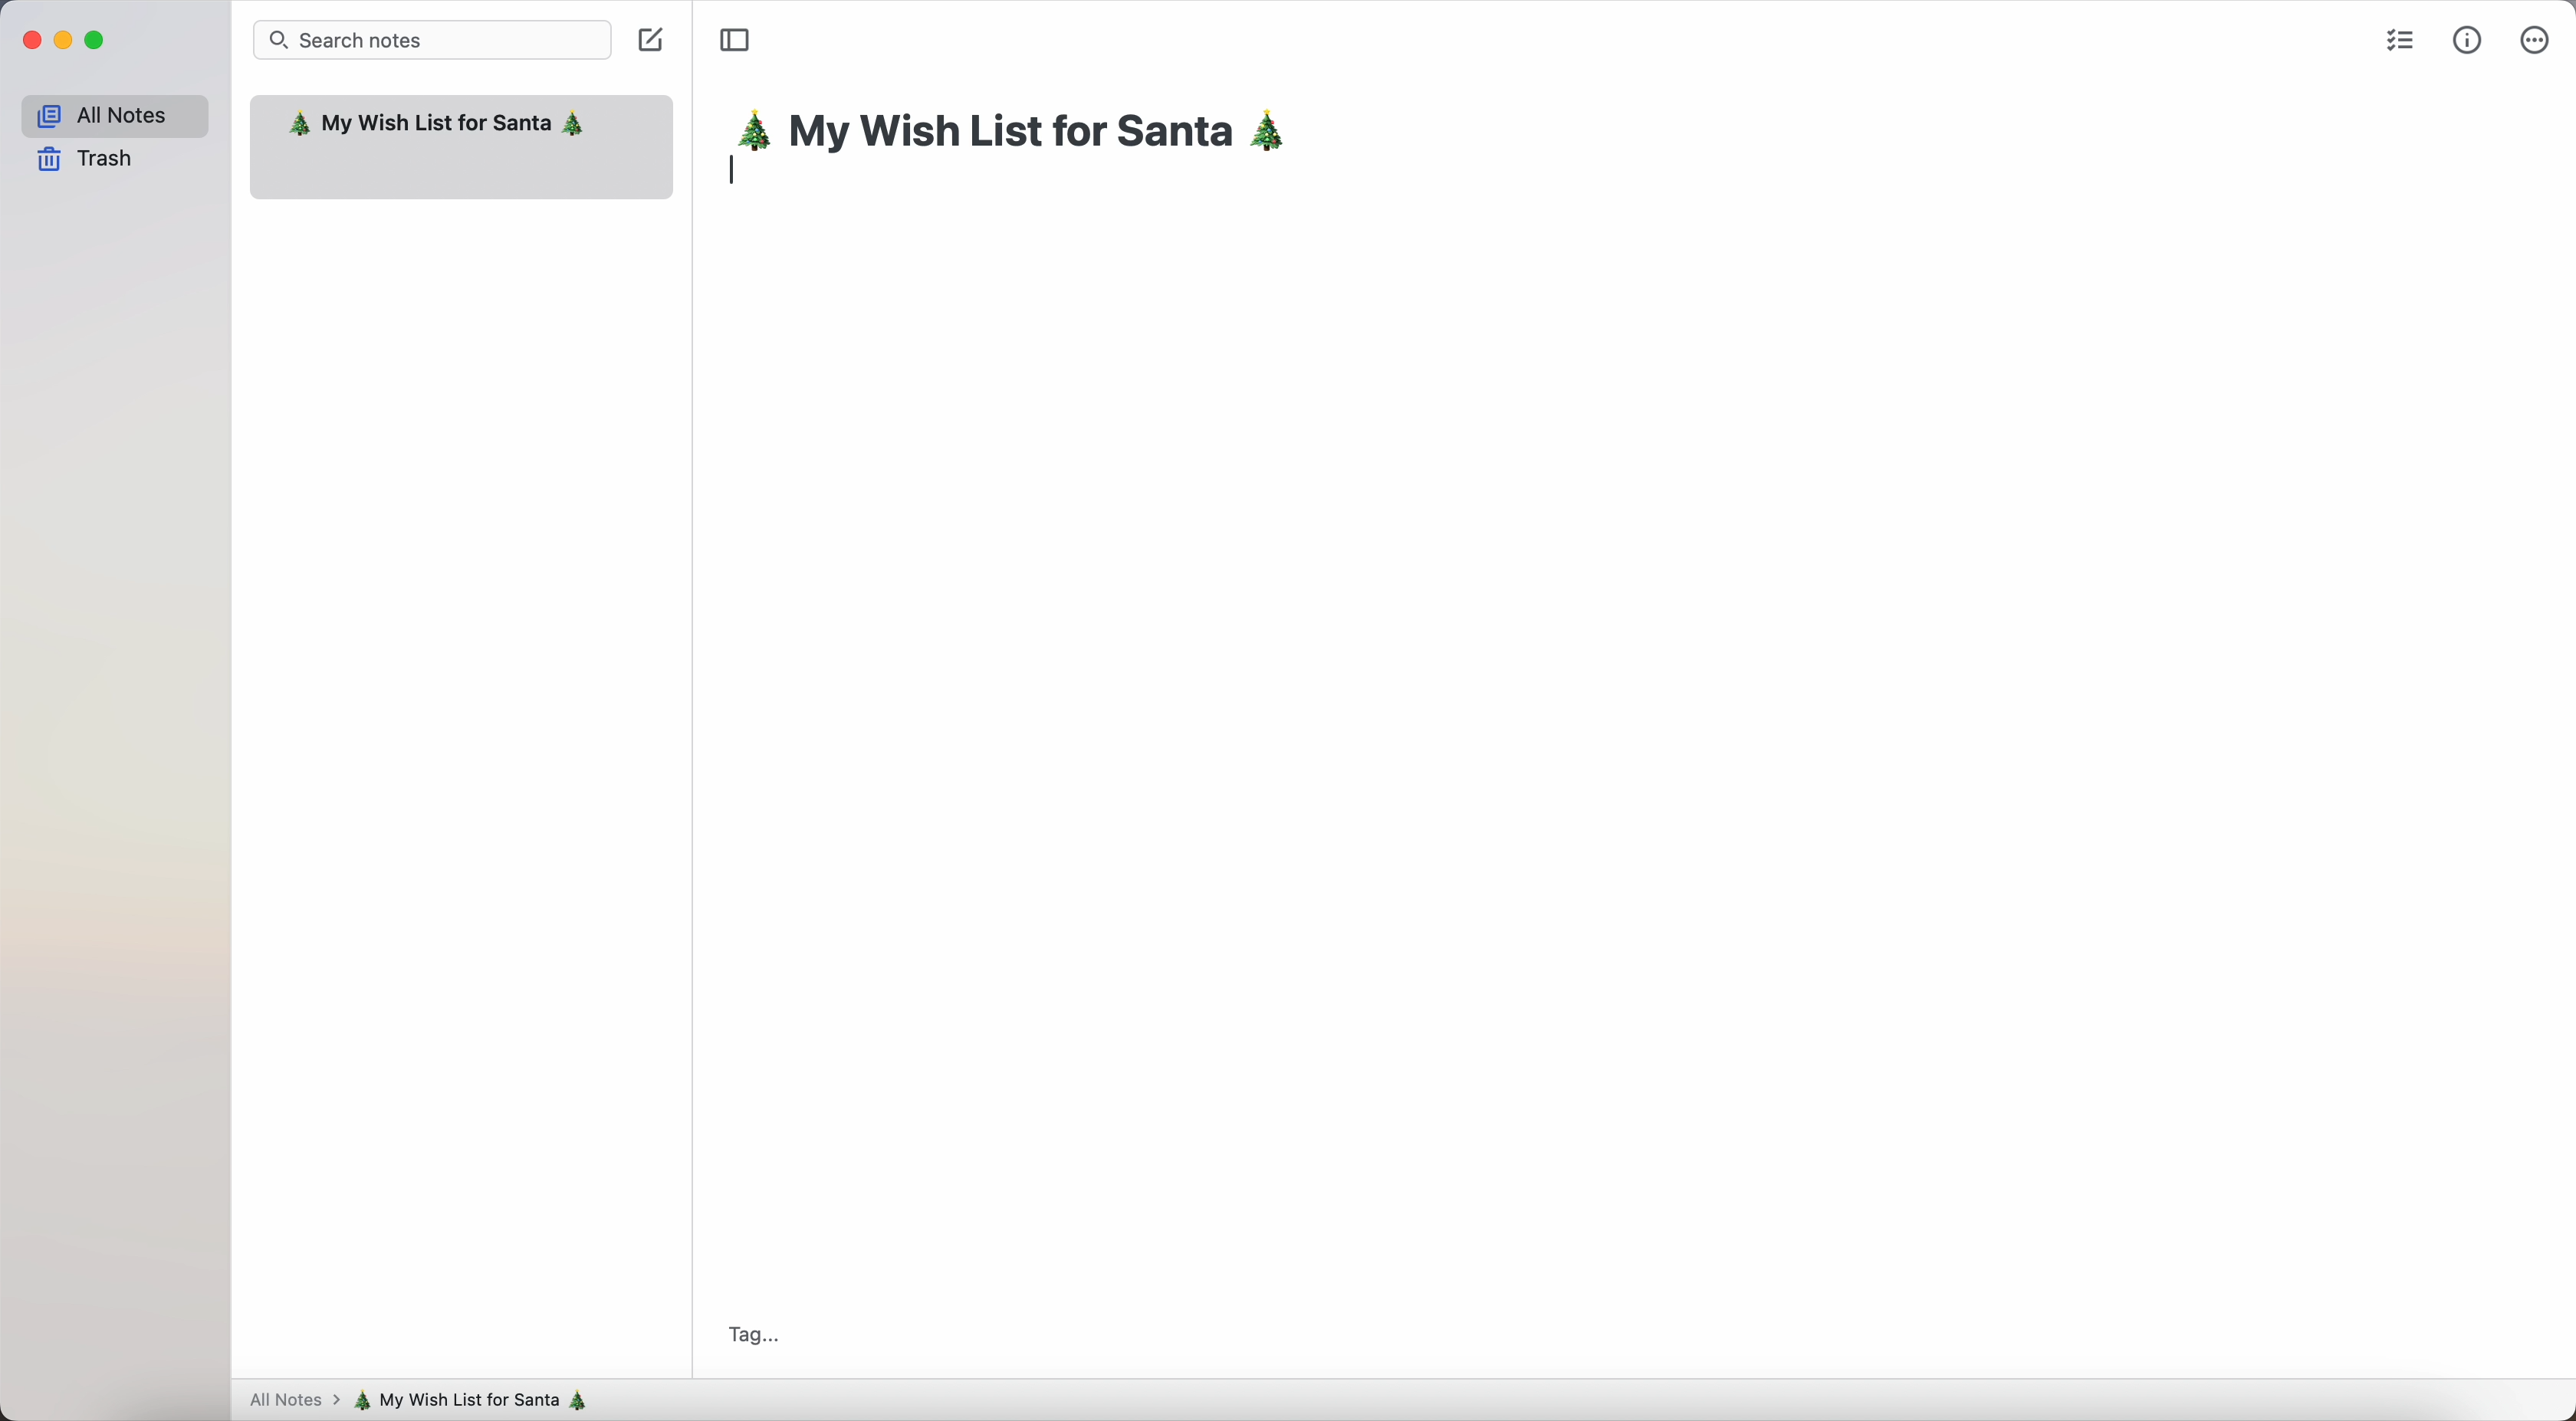  What do you see at coordinates (1024, 134) in the screenshot?
I see `my wish list for Santa` at bounding box center [1024, 134].